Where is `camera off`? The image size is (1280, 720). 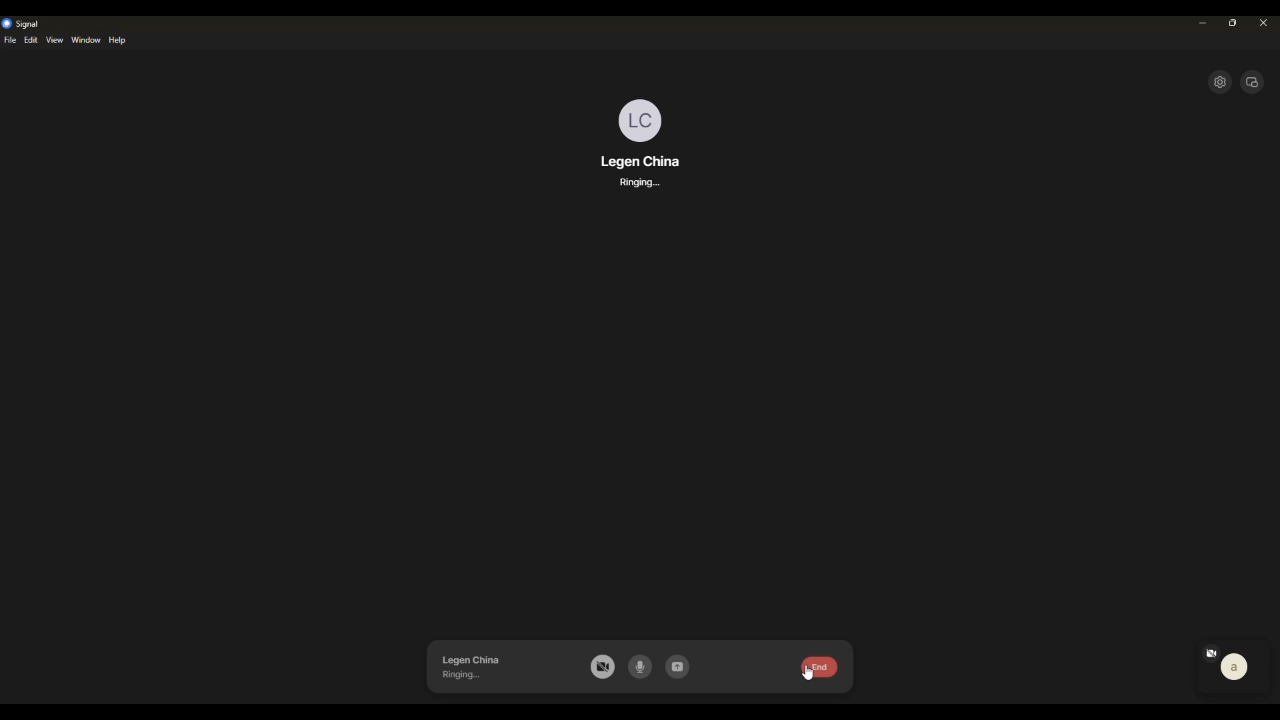 camera off is located at coordinates (1209, 653).